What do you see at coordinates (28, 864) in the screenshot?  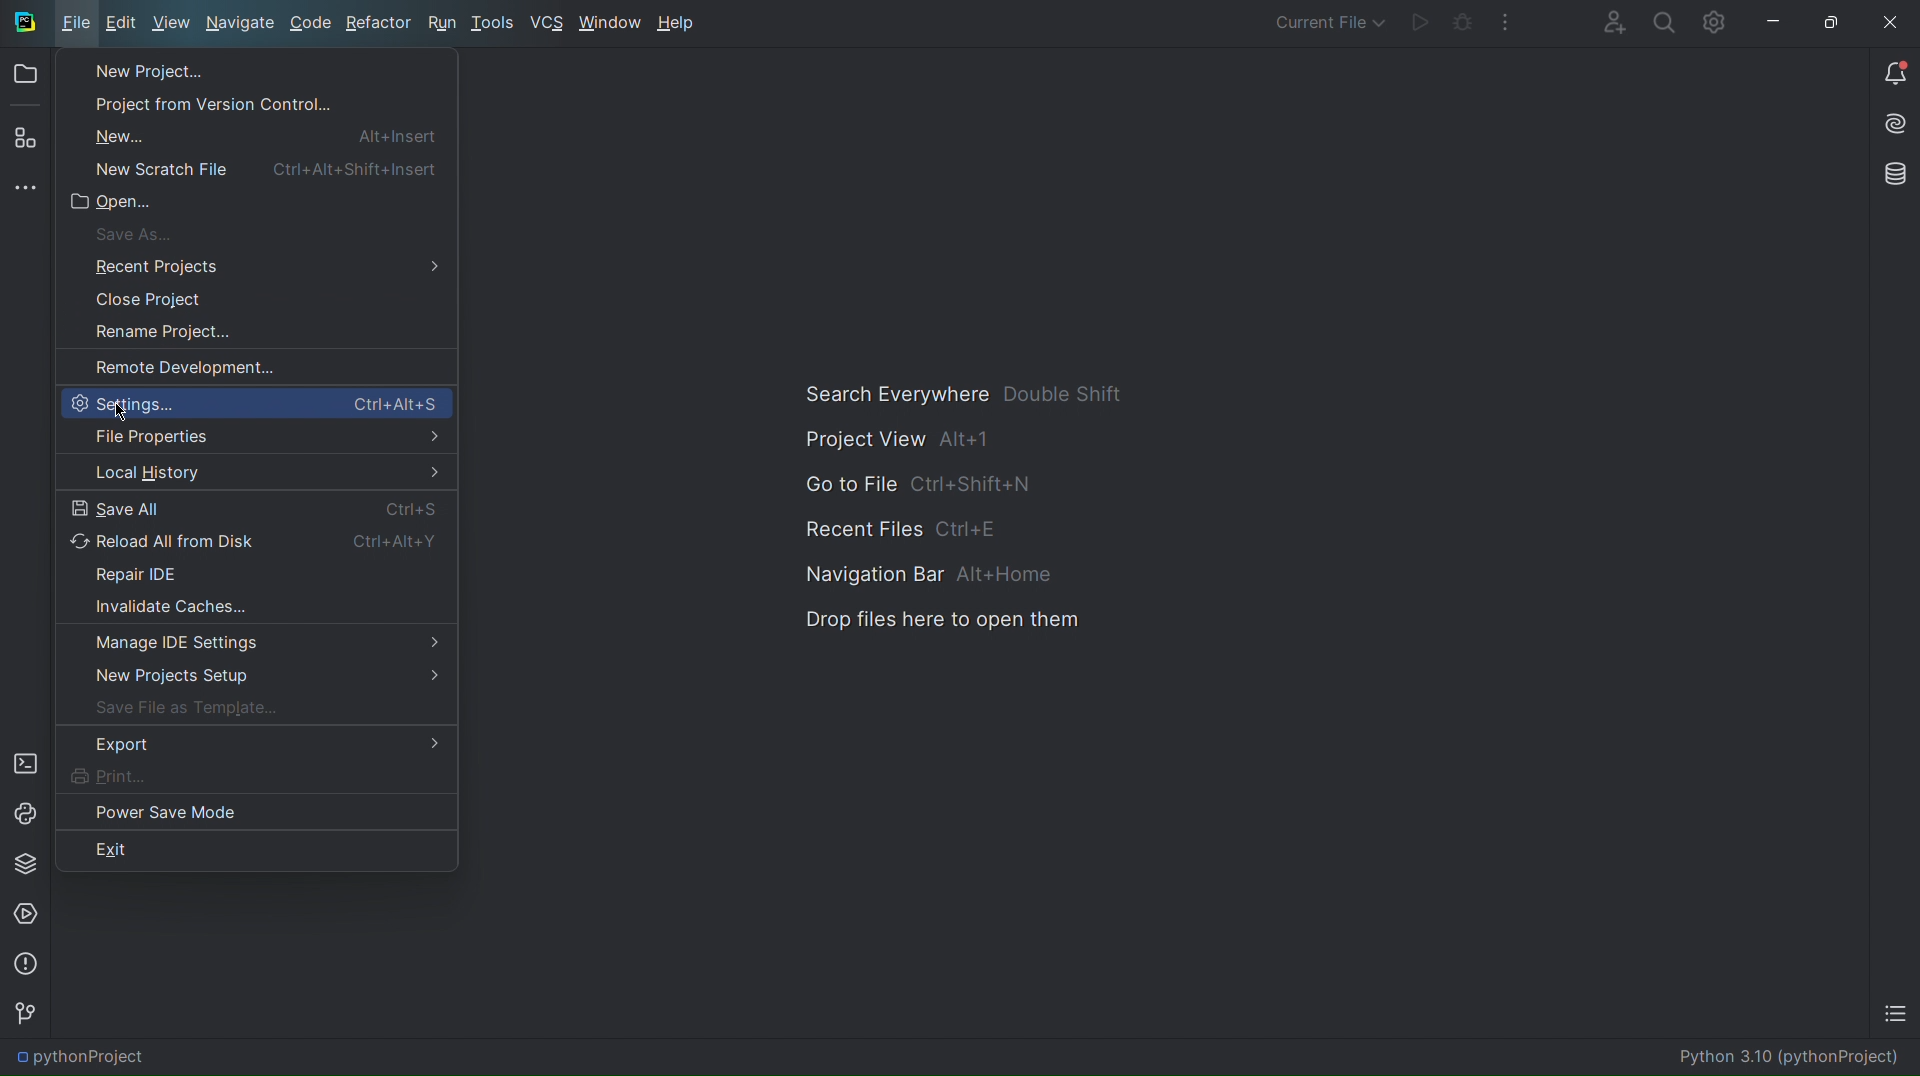 I see `Python Packages` at bounding box center [28, 864].